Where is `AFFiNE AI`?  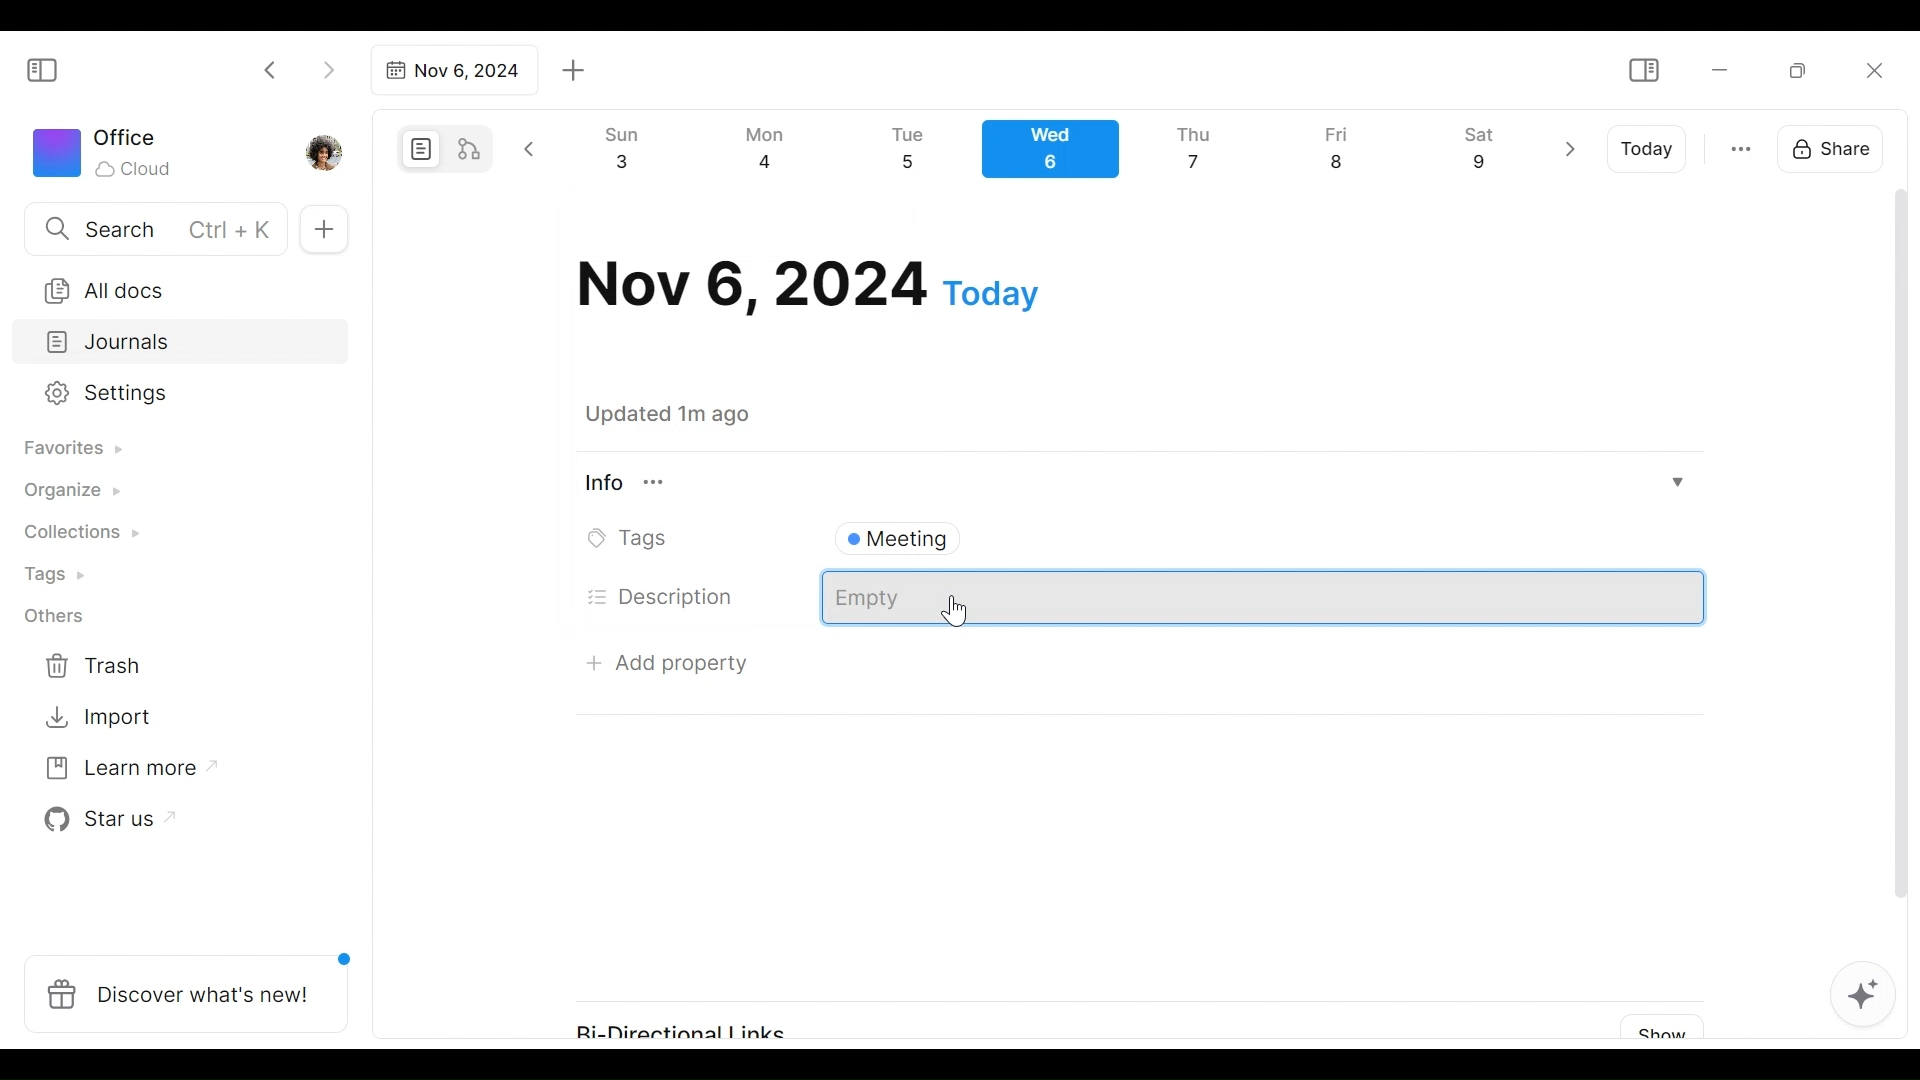
AFFiNE AI is located at coordinates (1863, 997).